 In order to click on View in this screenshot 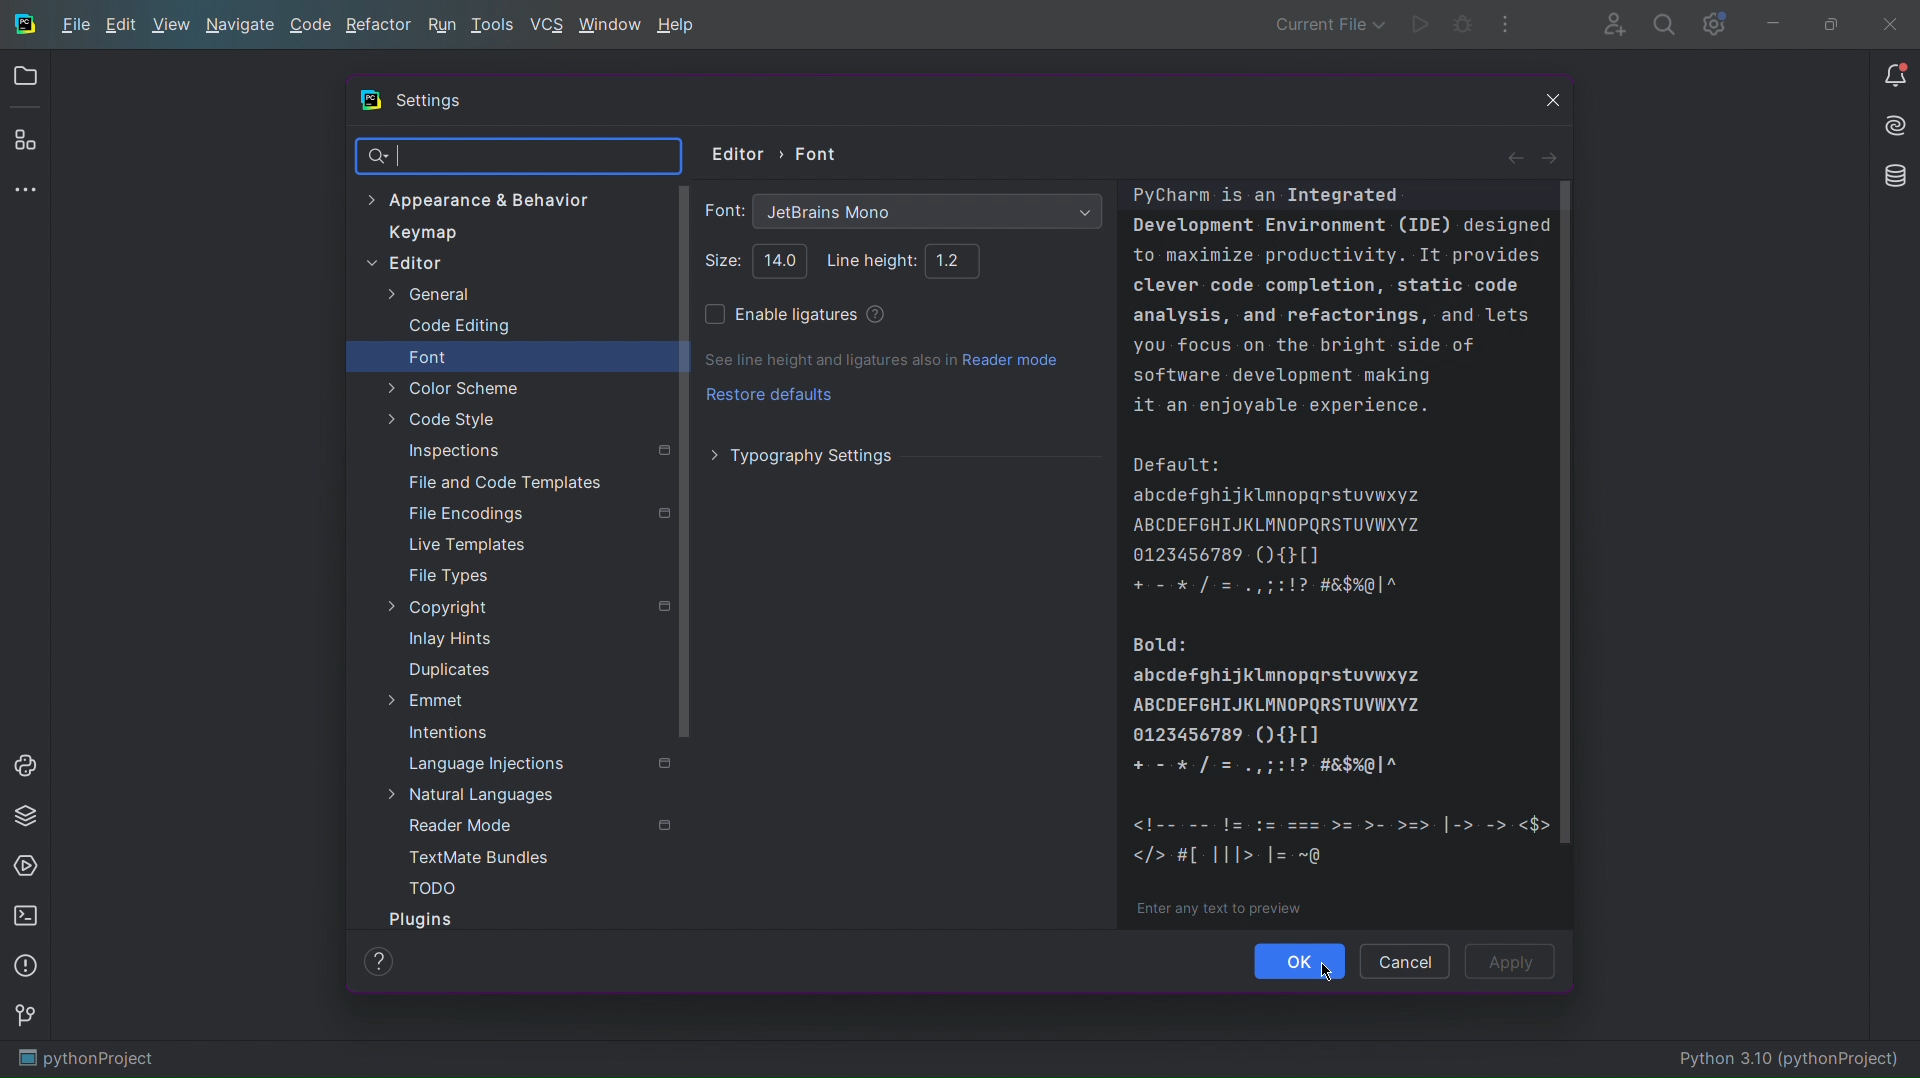, I will do `click(170, 28)`.